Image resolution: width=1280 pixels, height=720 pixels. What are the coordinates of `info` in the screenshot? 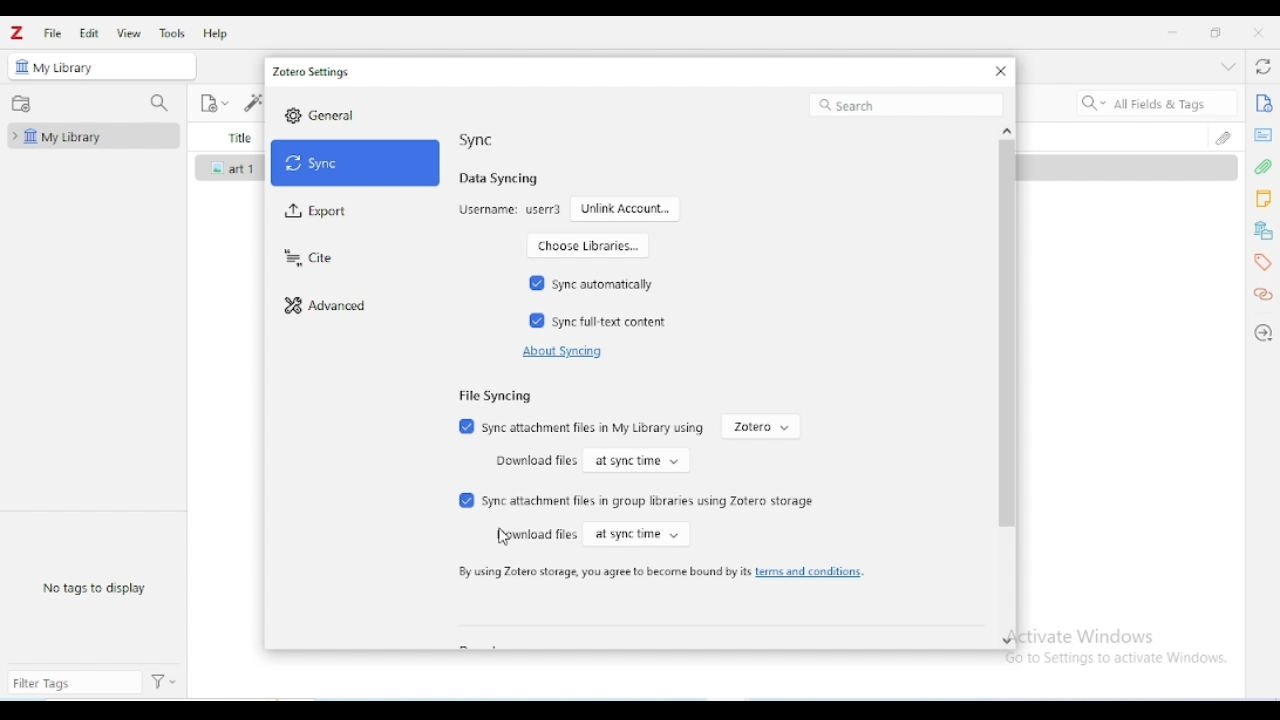 It's located at (1264, 102).